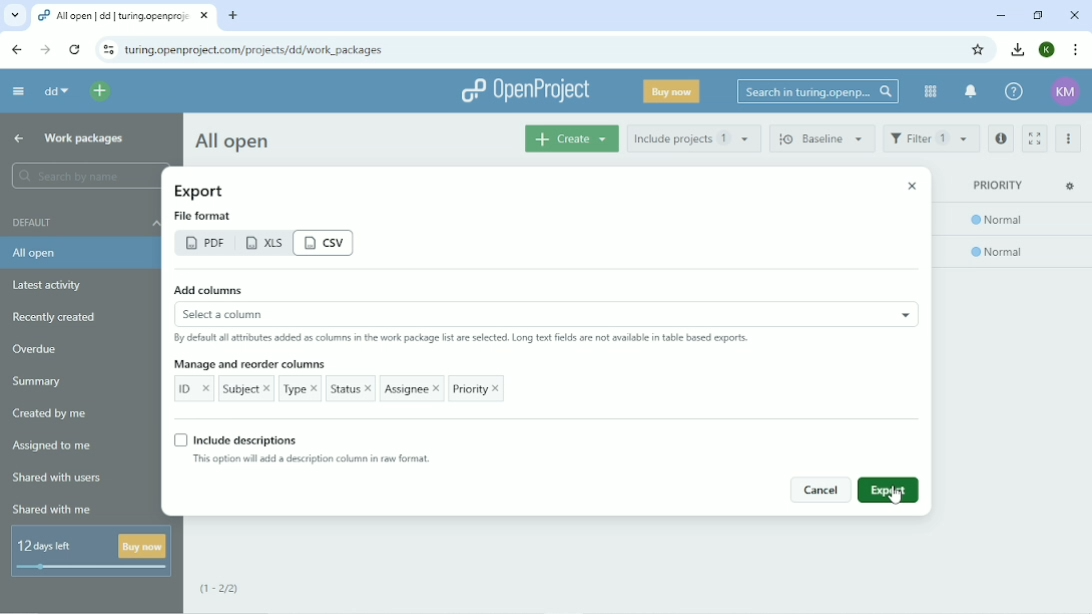 The width and height of the screenshot is (1092, 614). What do you see at coordinates (999, 15) in the screenshot?
I see `Minimize` at bounding box center [999, 15].